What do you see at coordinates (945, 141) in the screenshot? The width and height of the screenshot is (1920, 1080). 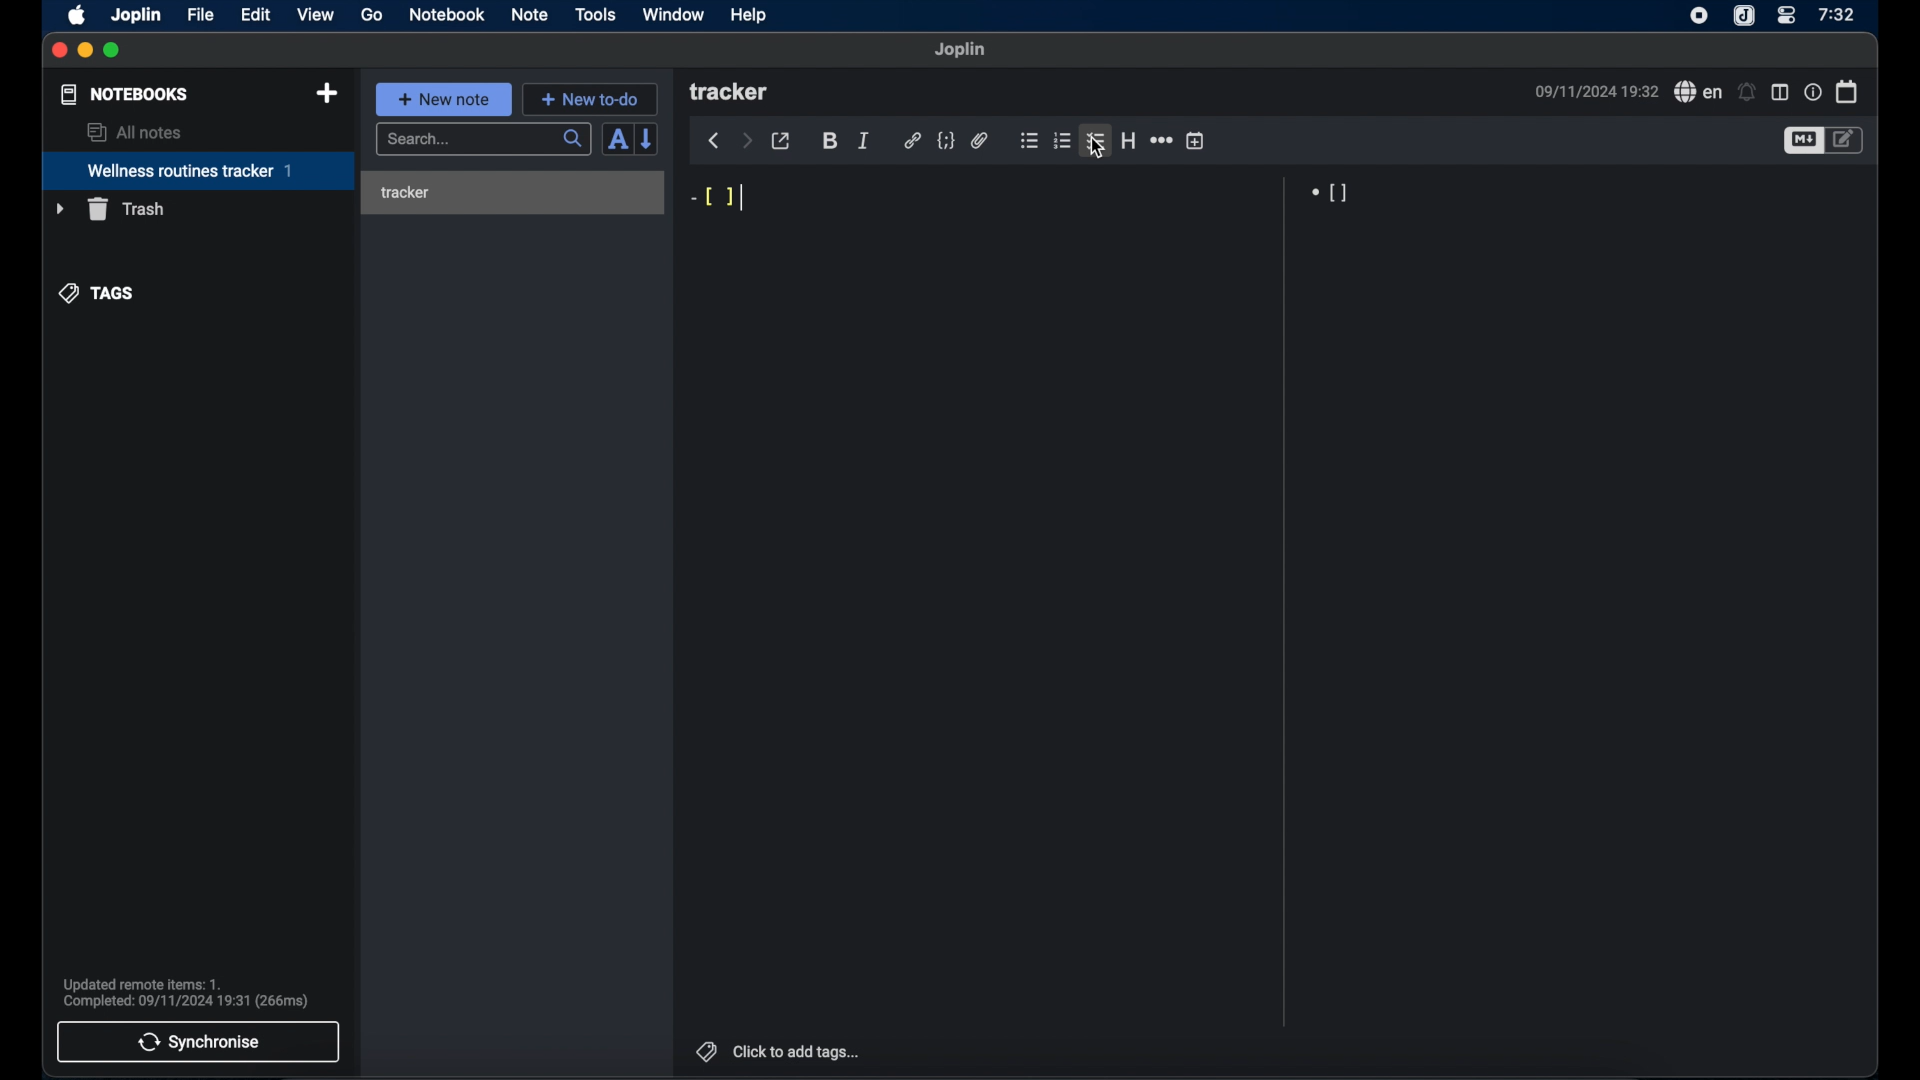 I see `code` at bounding box center [945, 141].